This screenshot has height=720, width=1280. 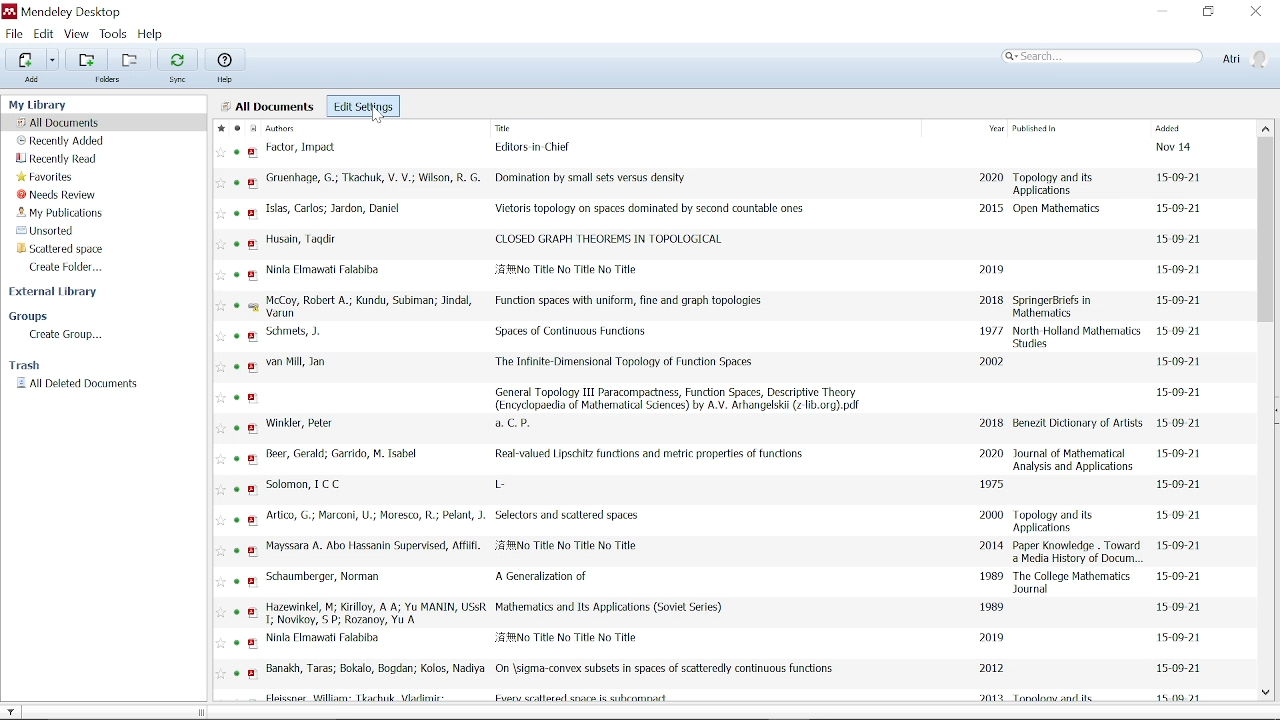 What do you see at coordinates (56, 295) in the screenshot?
I see `External library` at bounding box center [56, 295].